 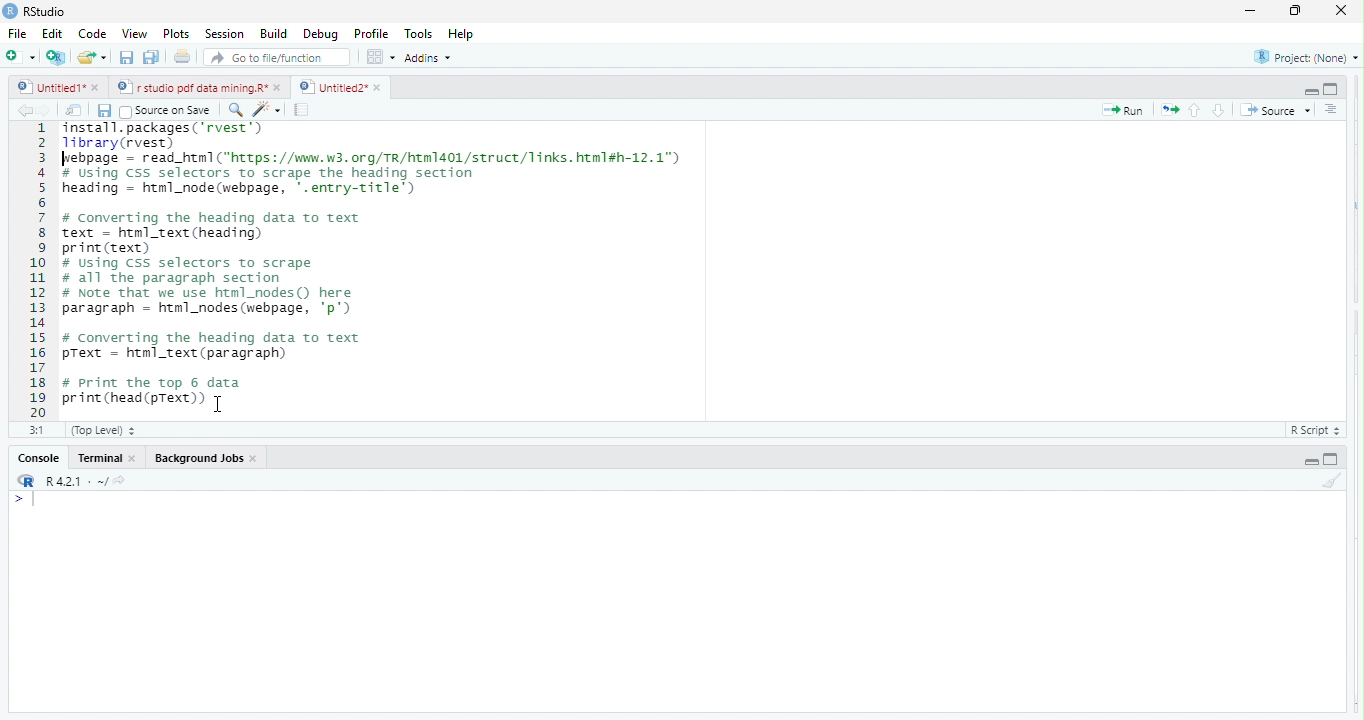 I want to click on code tools, so click(x=267, y=109).